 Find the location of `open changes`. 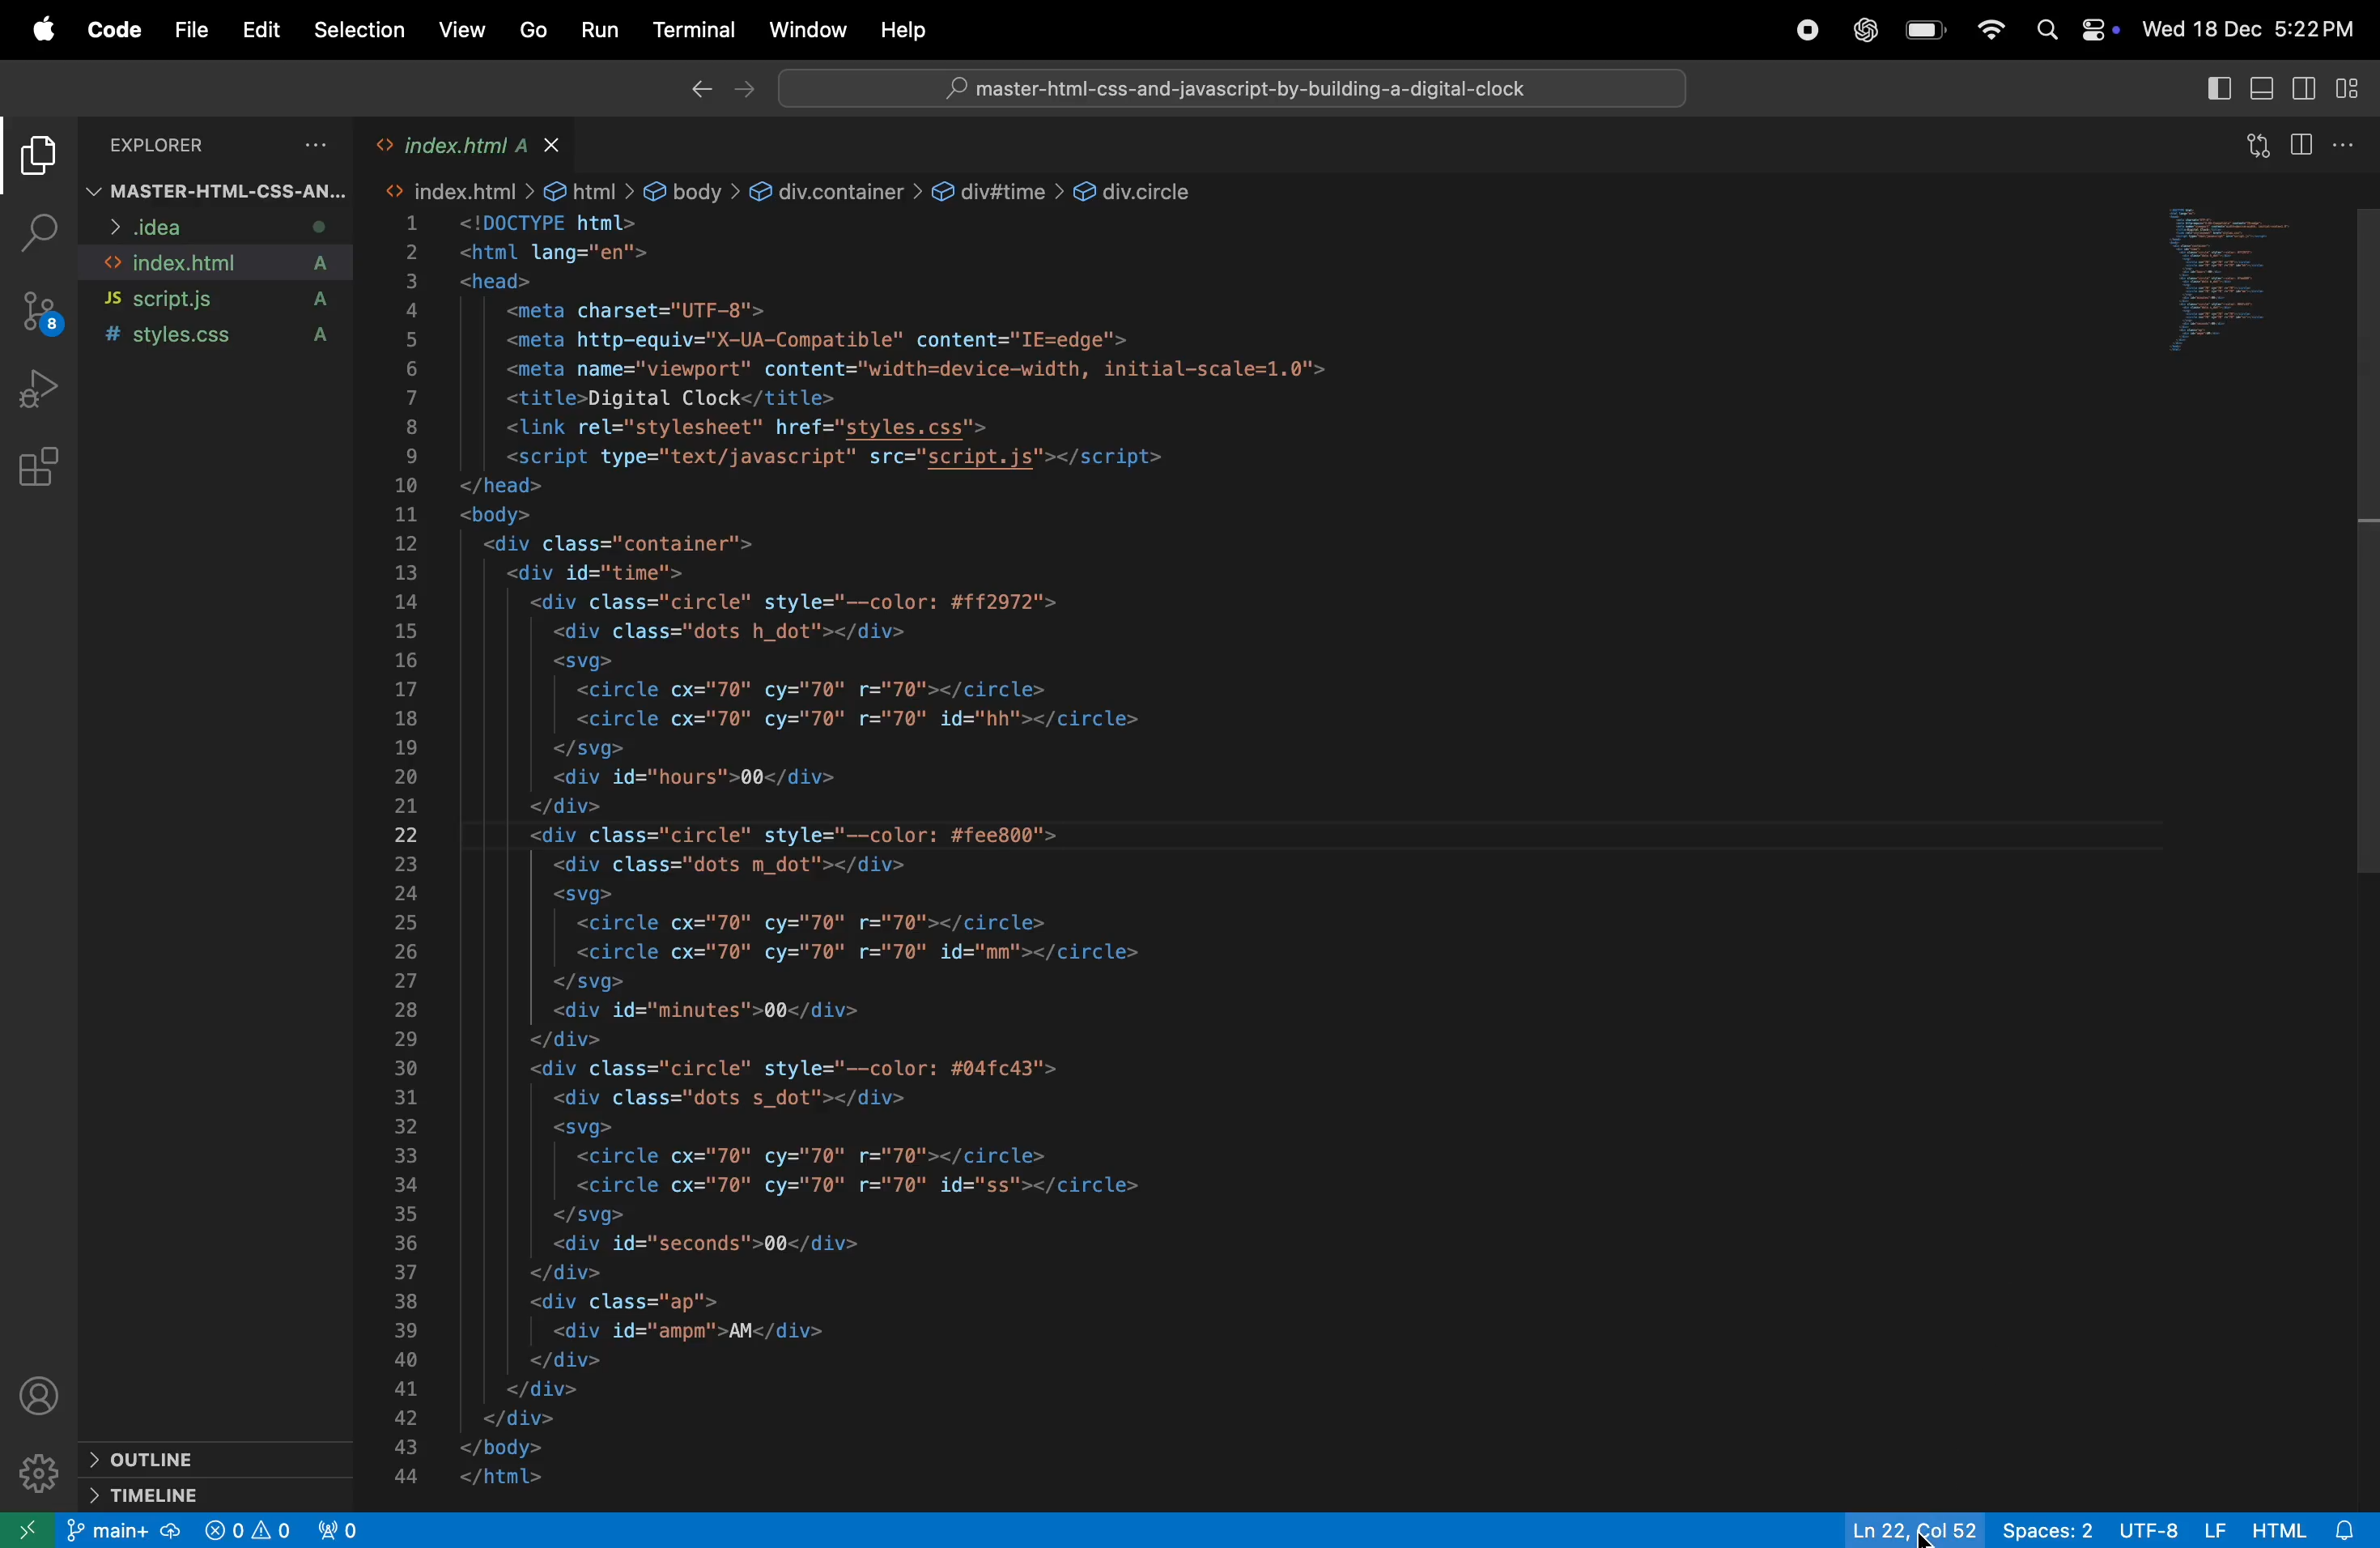

open changes is located at coordinates (2253, 148).